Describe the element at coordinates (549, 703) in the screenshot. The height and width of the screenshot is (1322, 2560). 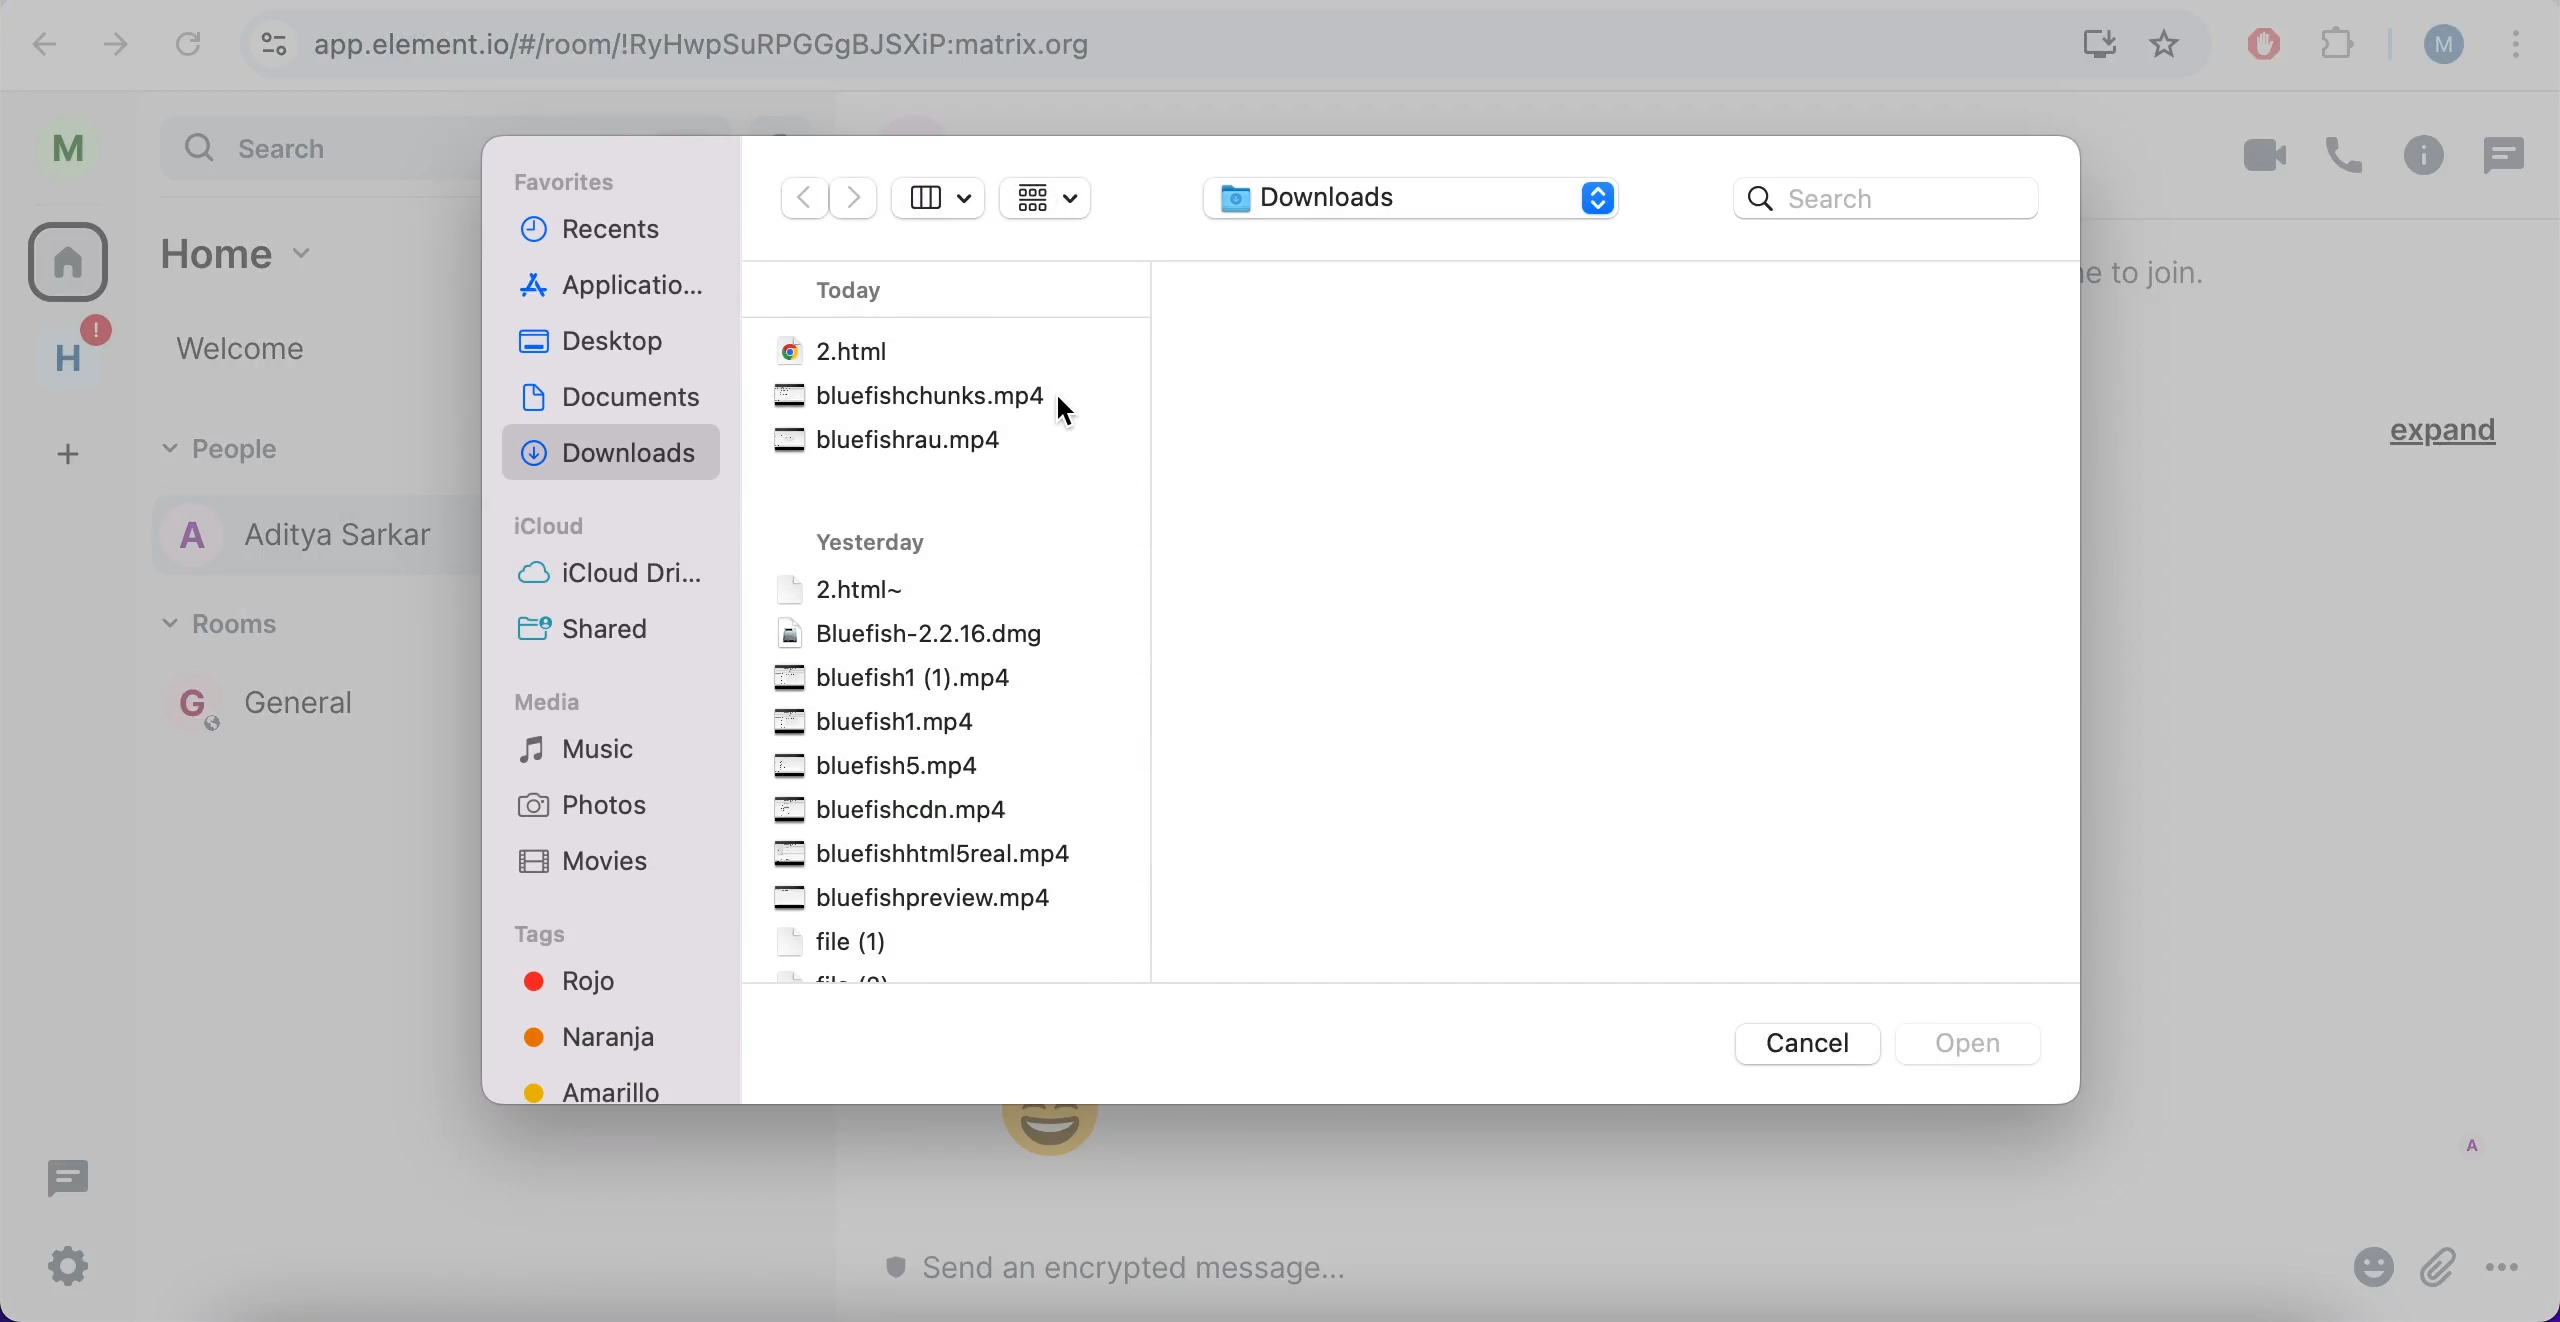
I see `media` at that location.